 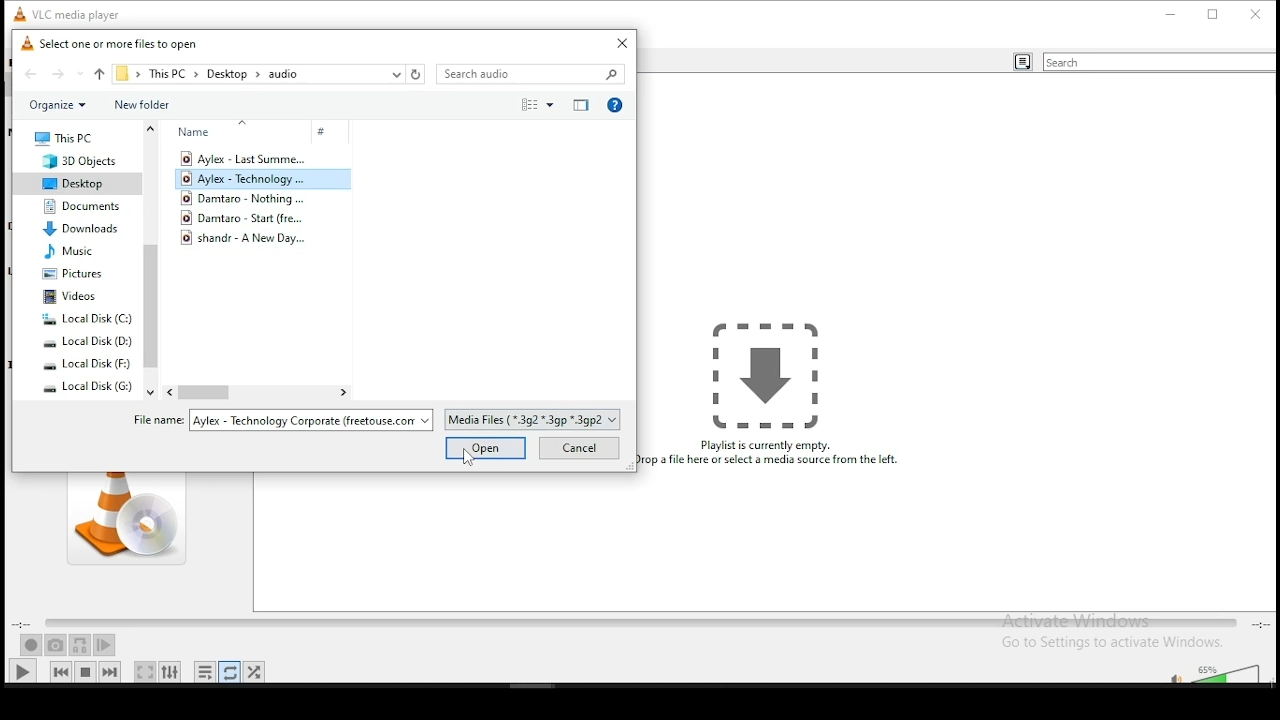 I want to click on search bar, so click(x=534, y=74).